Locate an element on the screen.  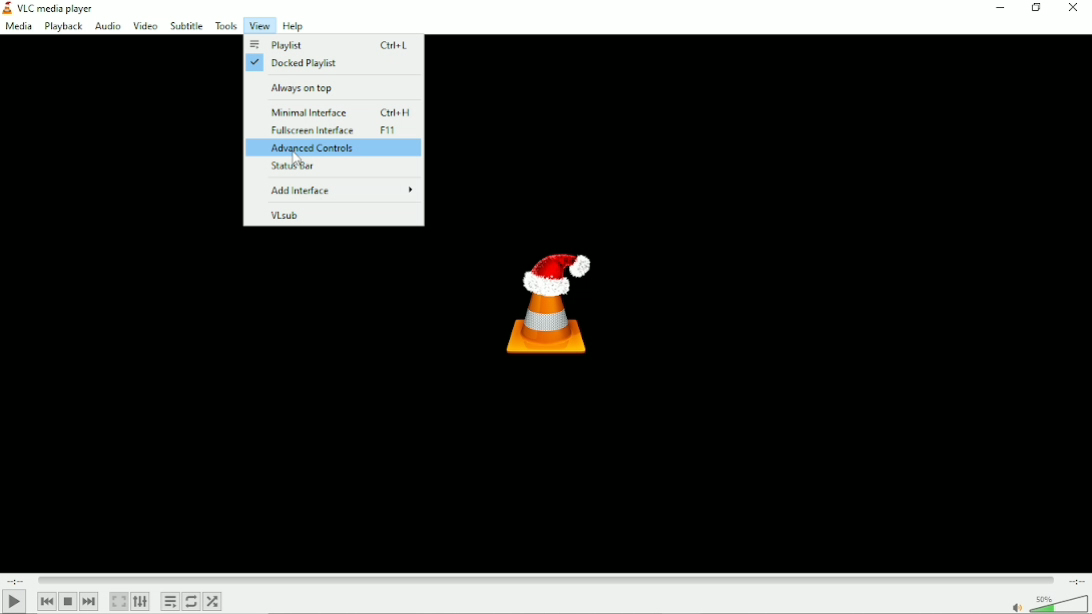
Stop playlist is located at coordinates (68, 602).